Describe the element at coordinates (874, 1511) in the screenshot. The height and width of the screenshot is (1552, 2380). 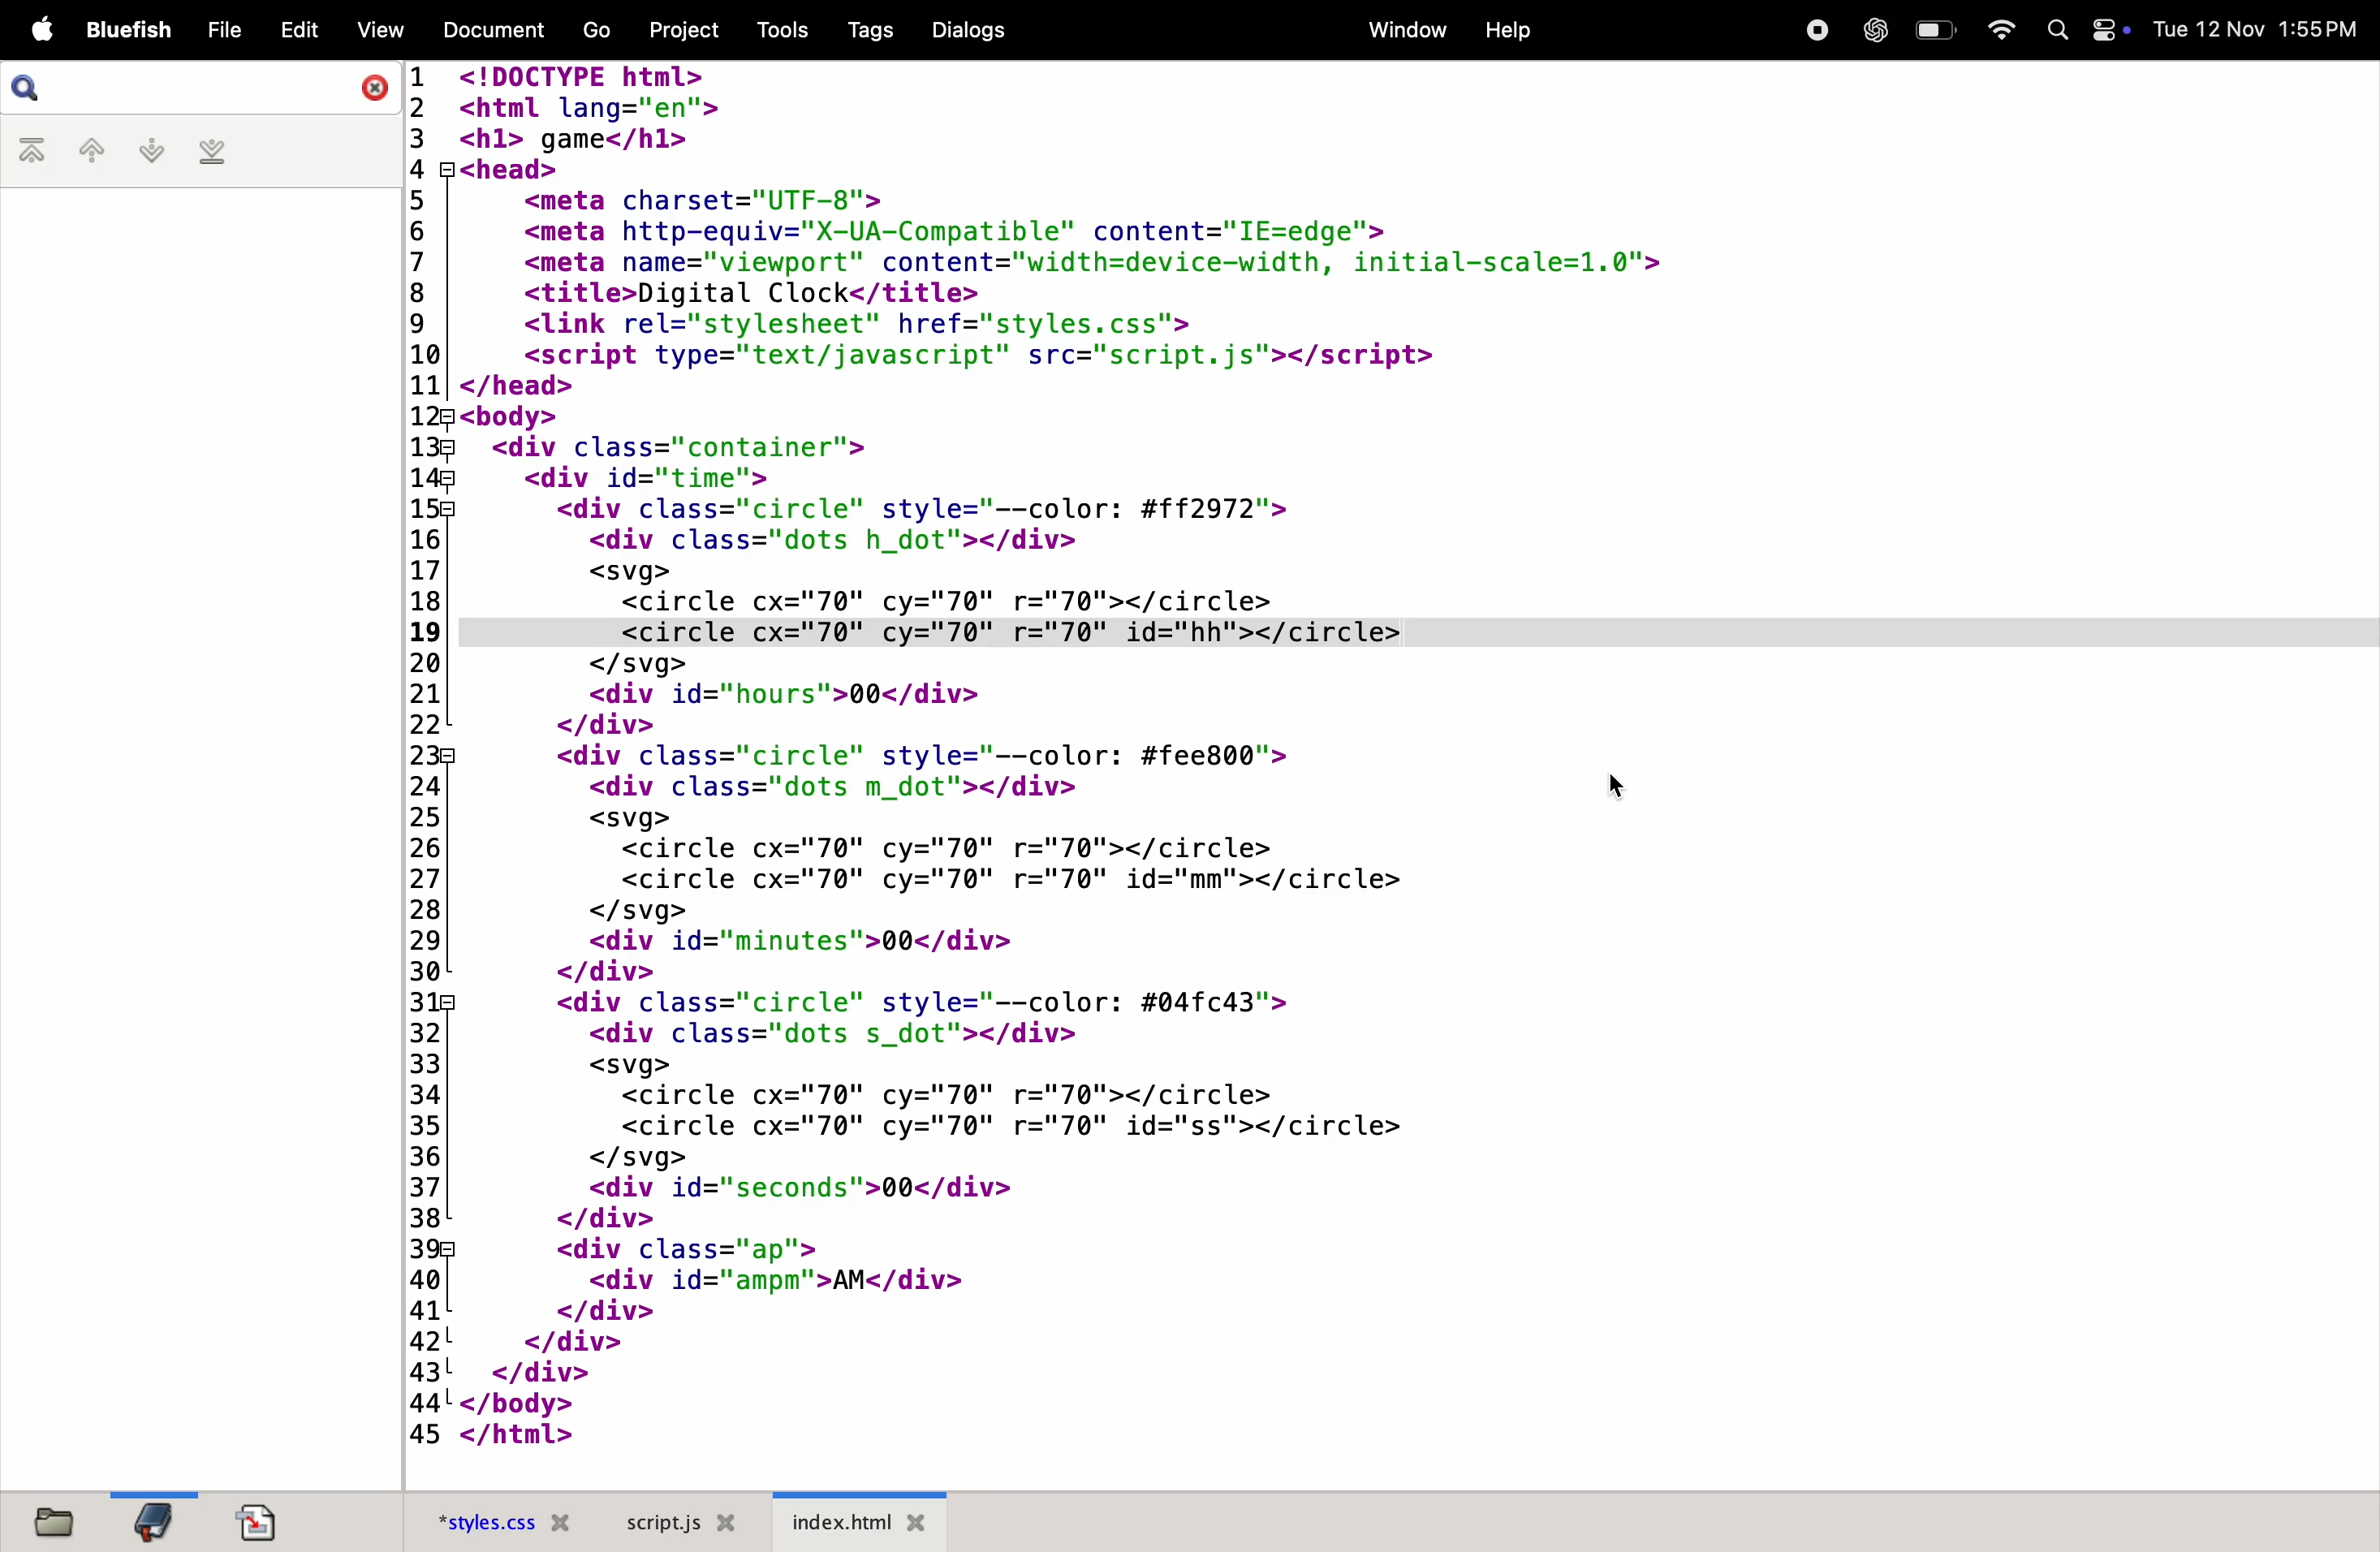
I see `index.html` at that location.